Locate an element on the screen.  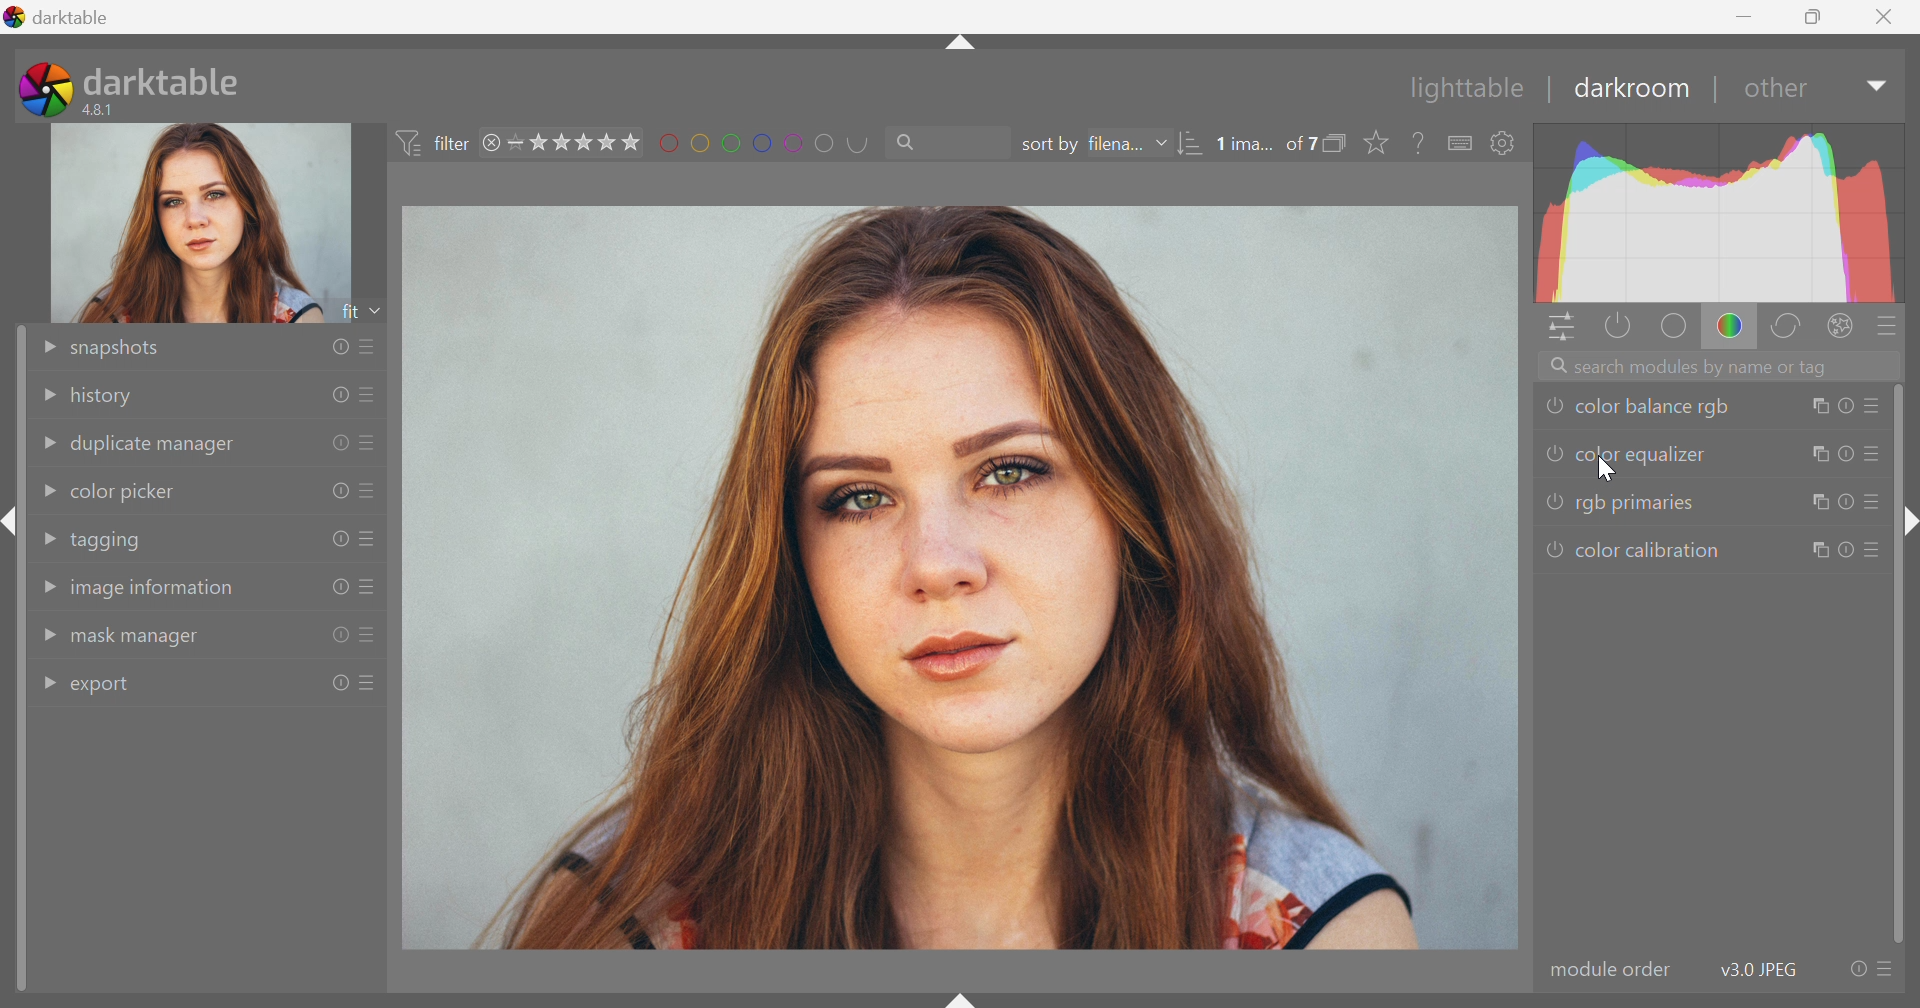
Drop Down is located at coordinates (45, 491).